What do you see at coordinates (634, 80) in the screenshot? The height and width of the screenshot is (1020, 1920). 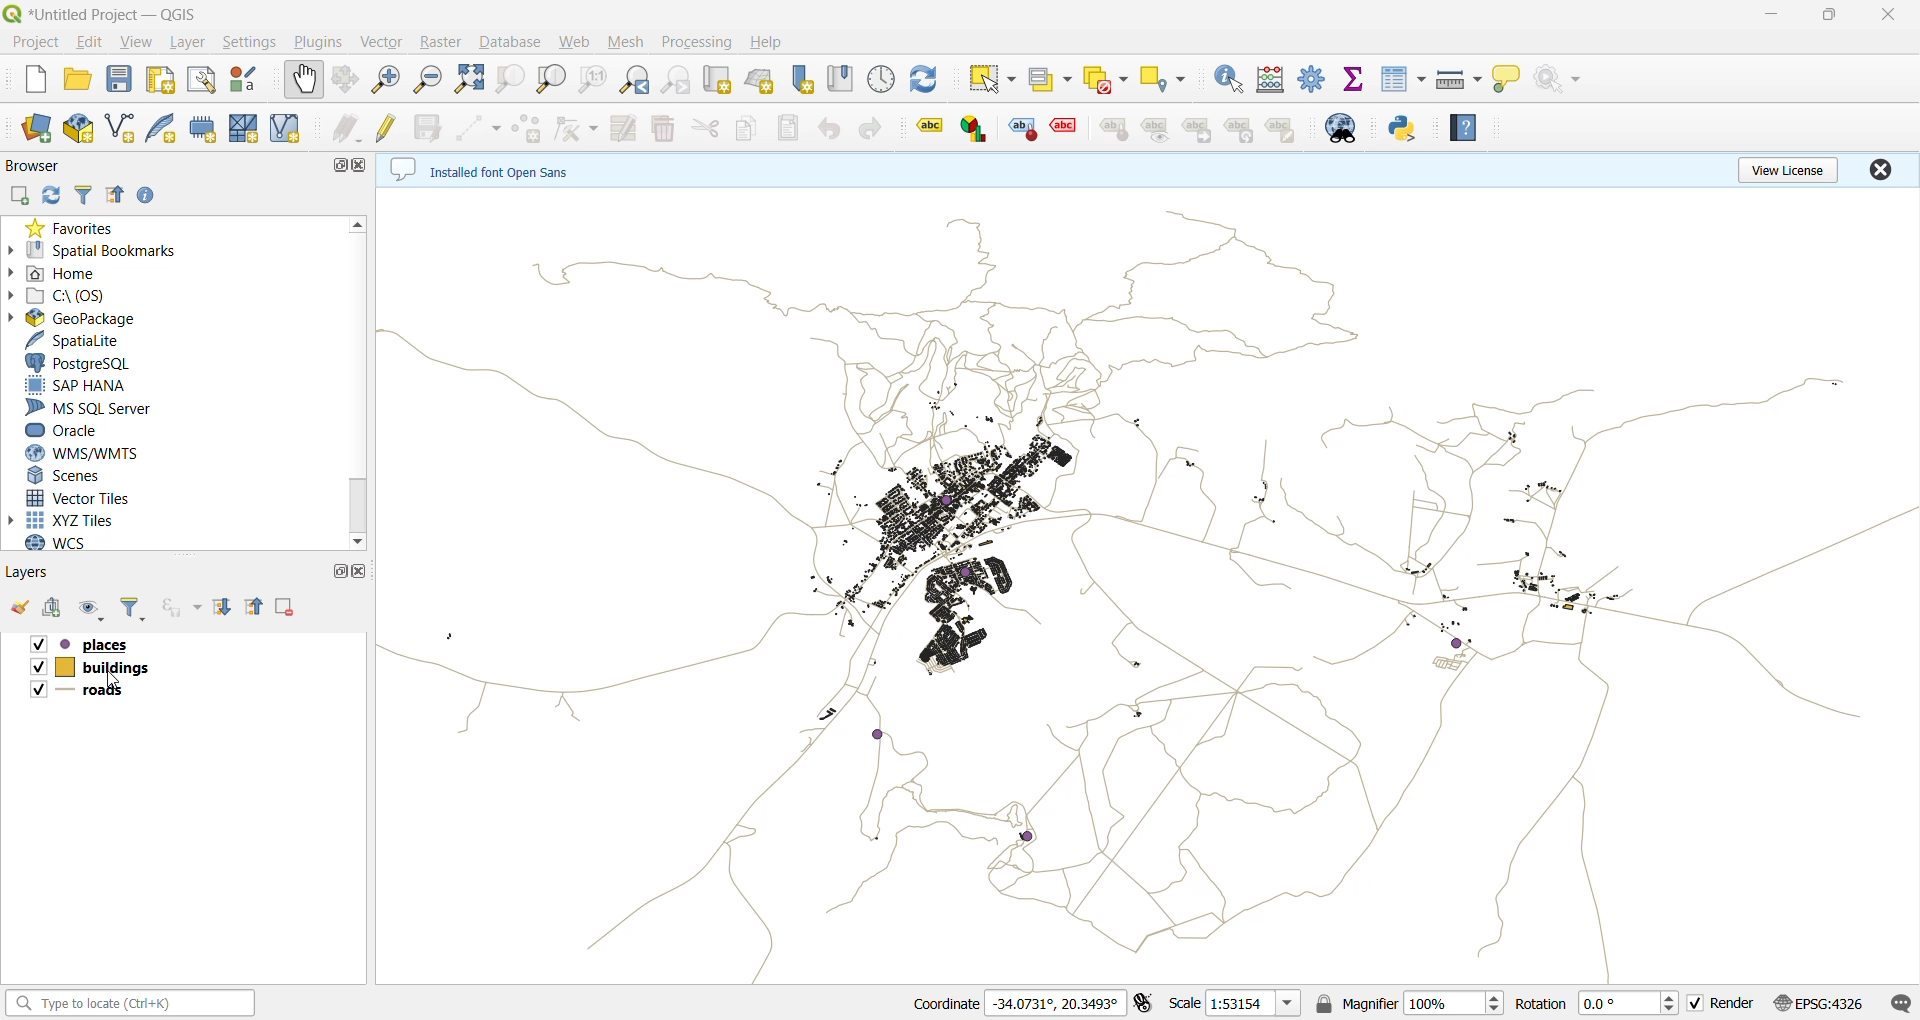 I see `zoom last` at bounding box center [634, 80].